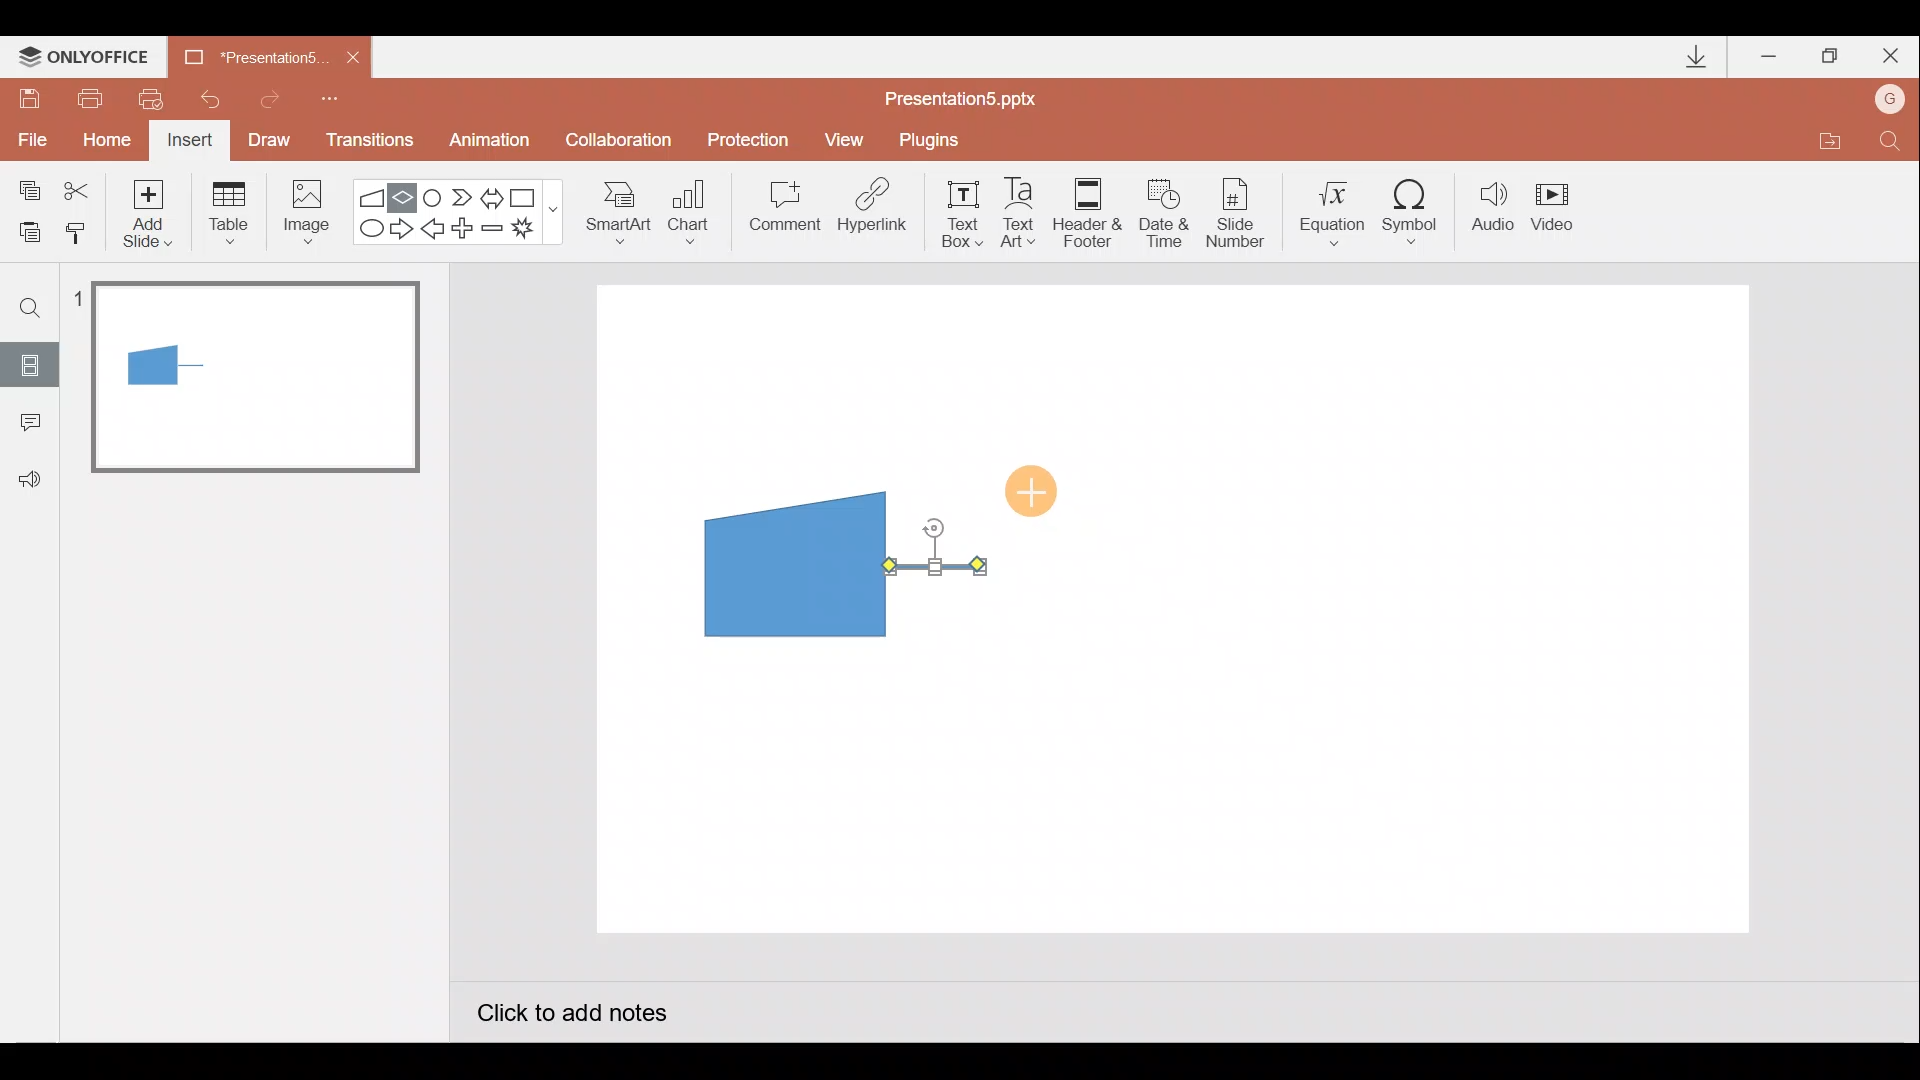 This screenshot has width=1920, height=1080. I want to click on Flowchart-connector, so click(434, 196).